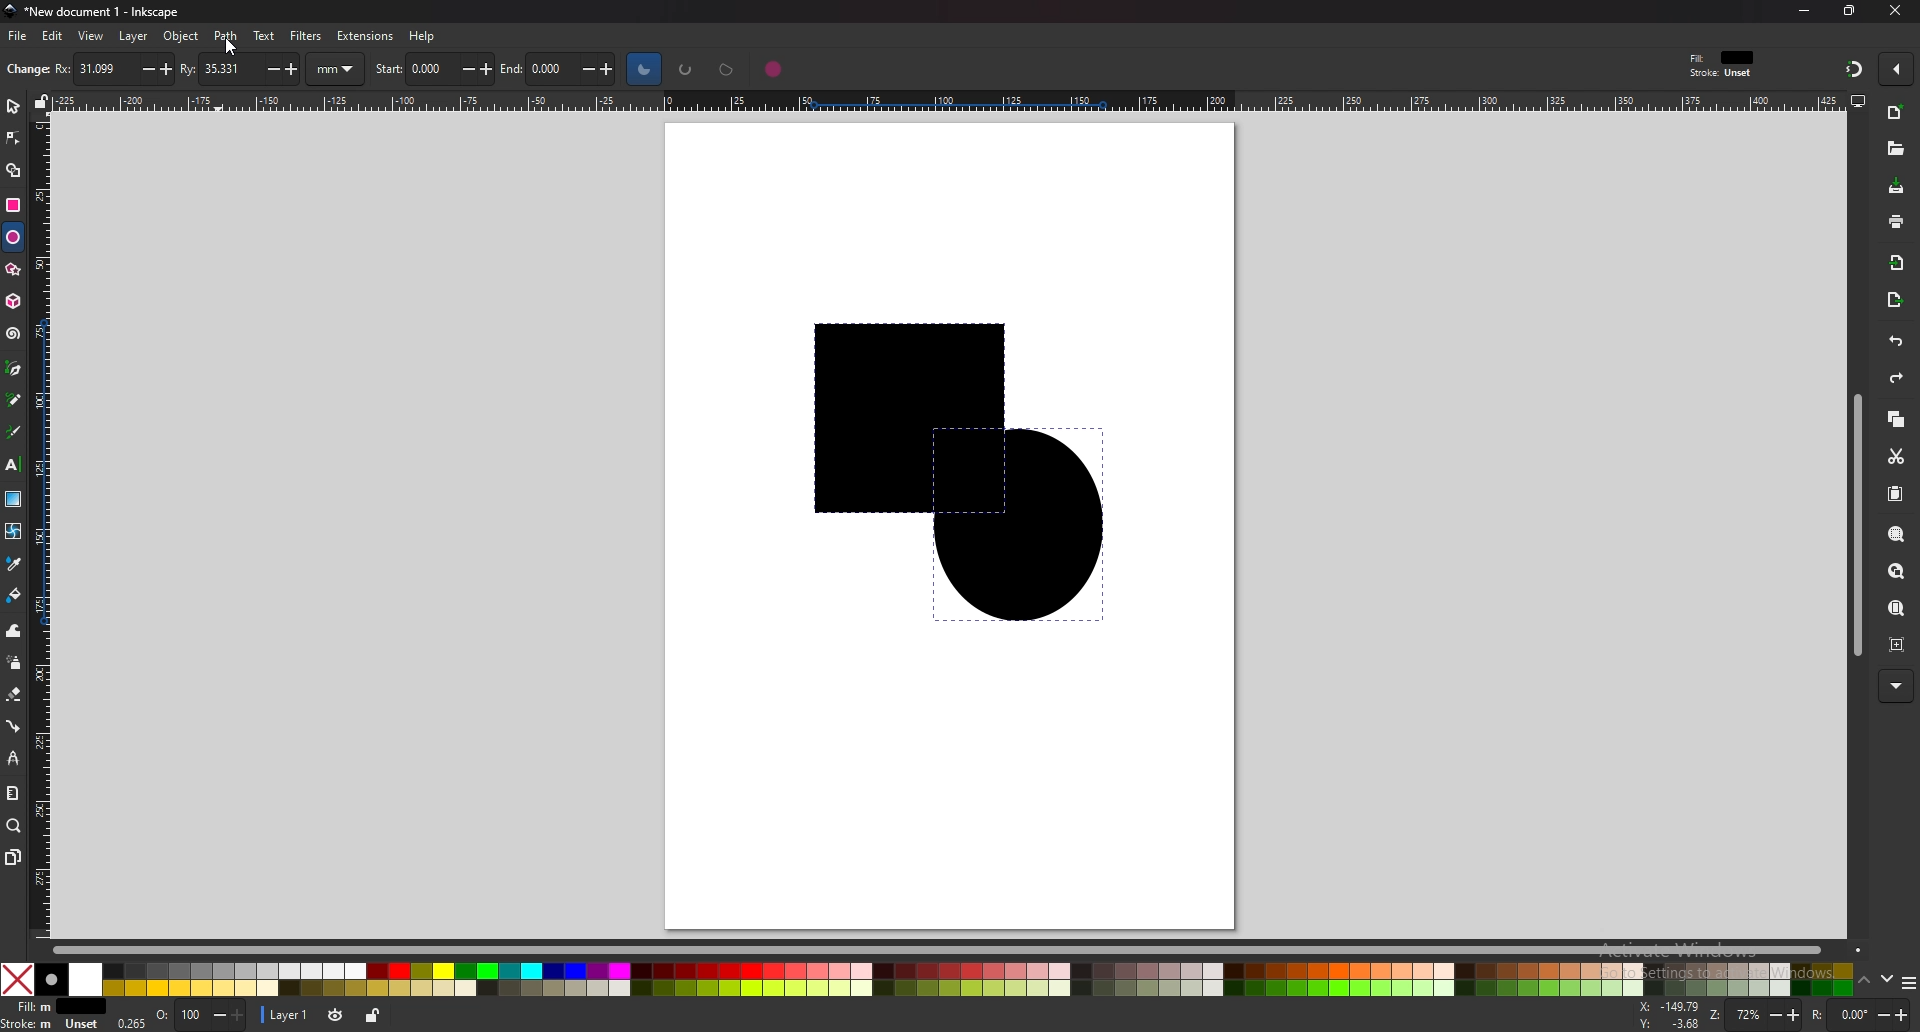  Describe the element at coordinates (15, 565) in the screenshot. I see `dropper` at that location.